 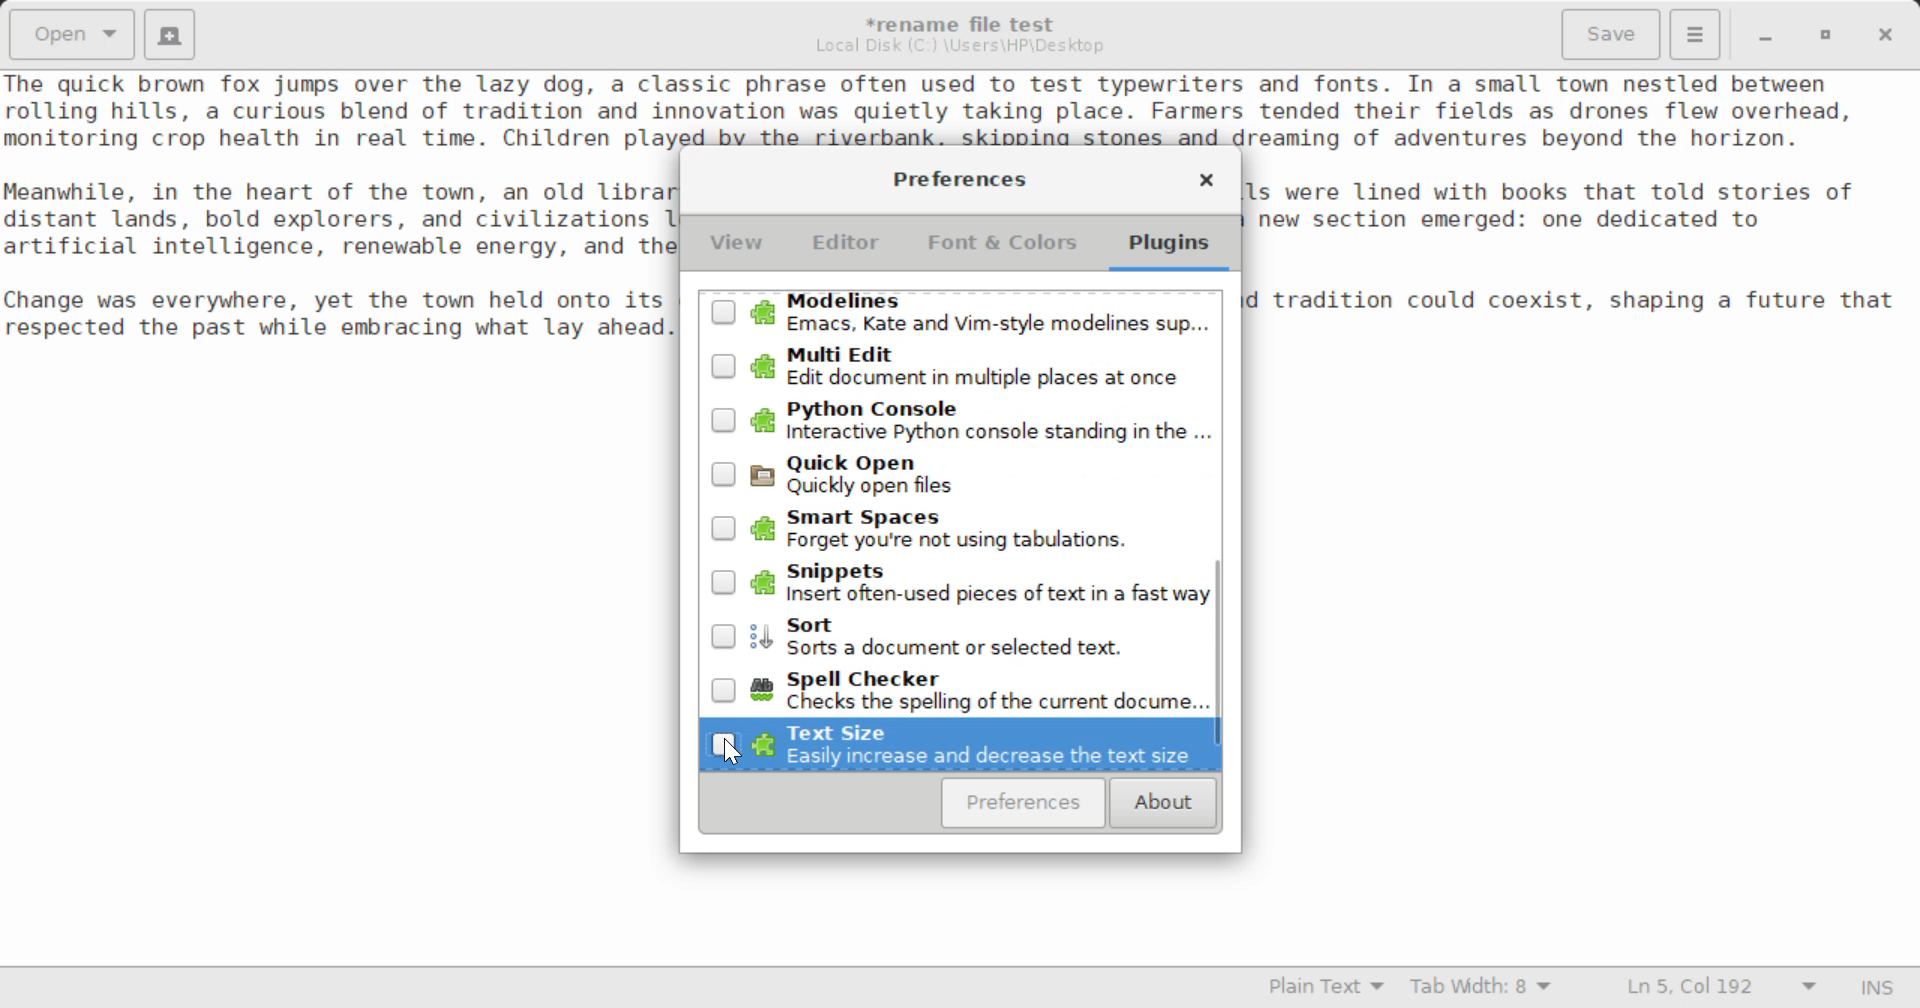 I want to click on Modelines Plugin Unselected, so click(x=958, y=315).